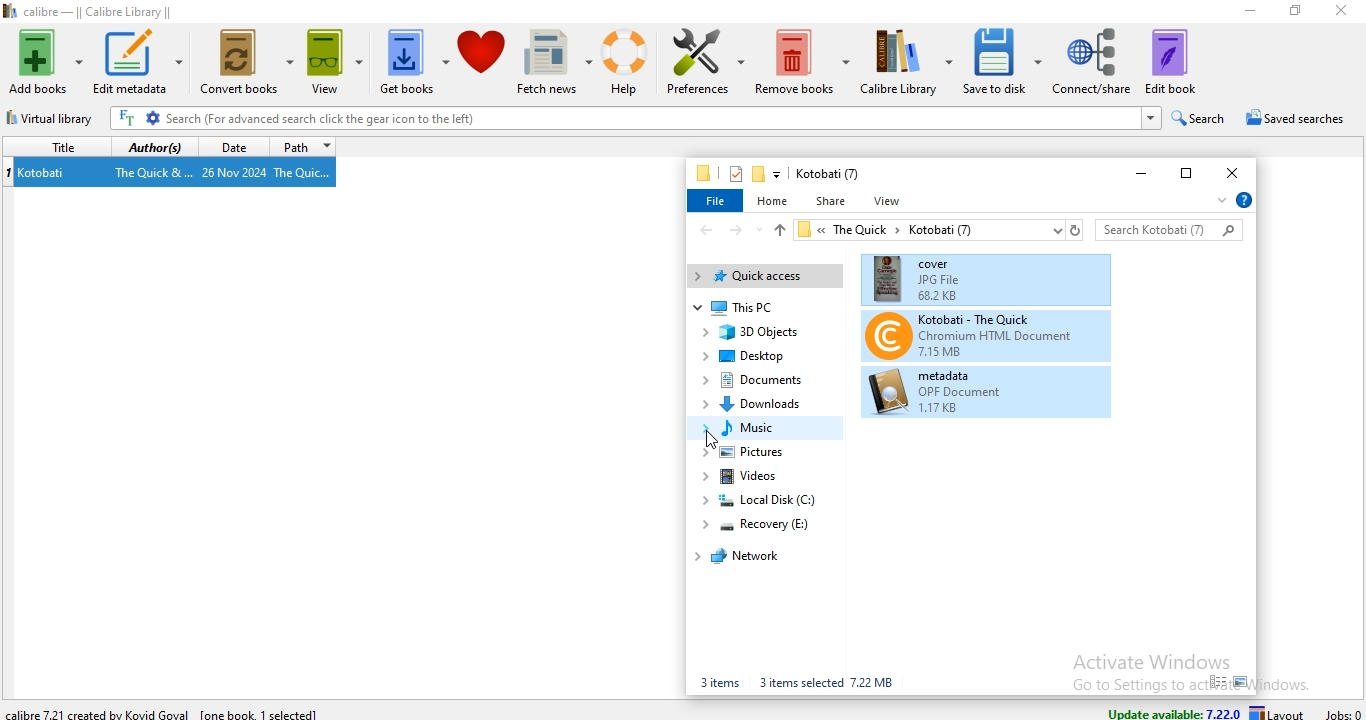 Image resolution: width=1366 pixels, height=720 pixels. I want to click on edit metadata, so click(138, 61).